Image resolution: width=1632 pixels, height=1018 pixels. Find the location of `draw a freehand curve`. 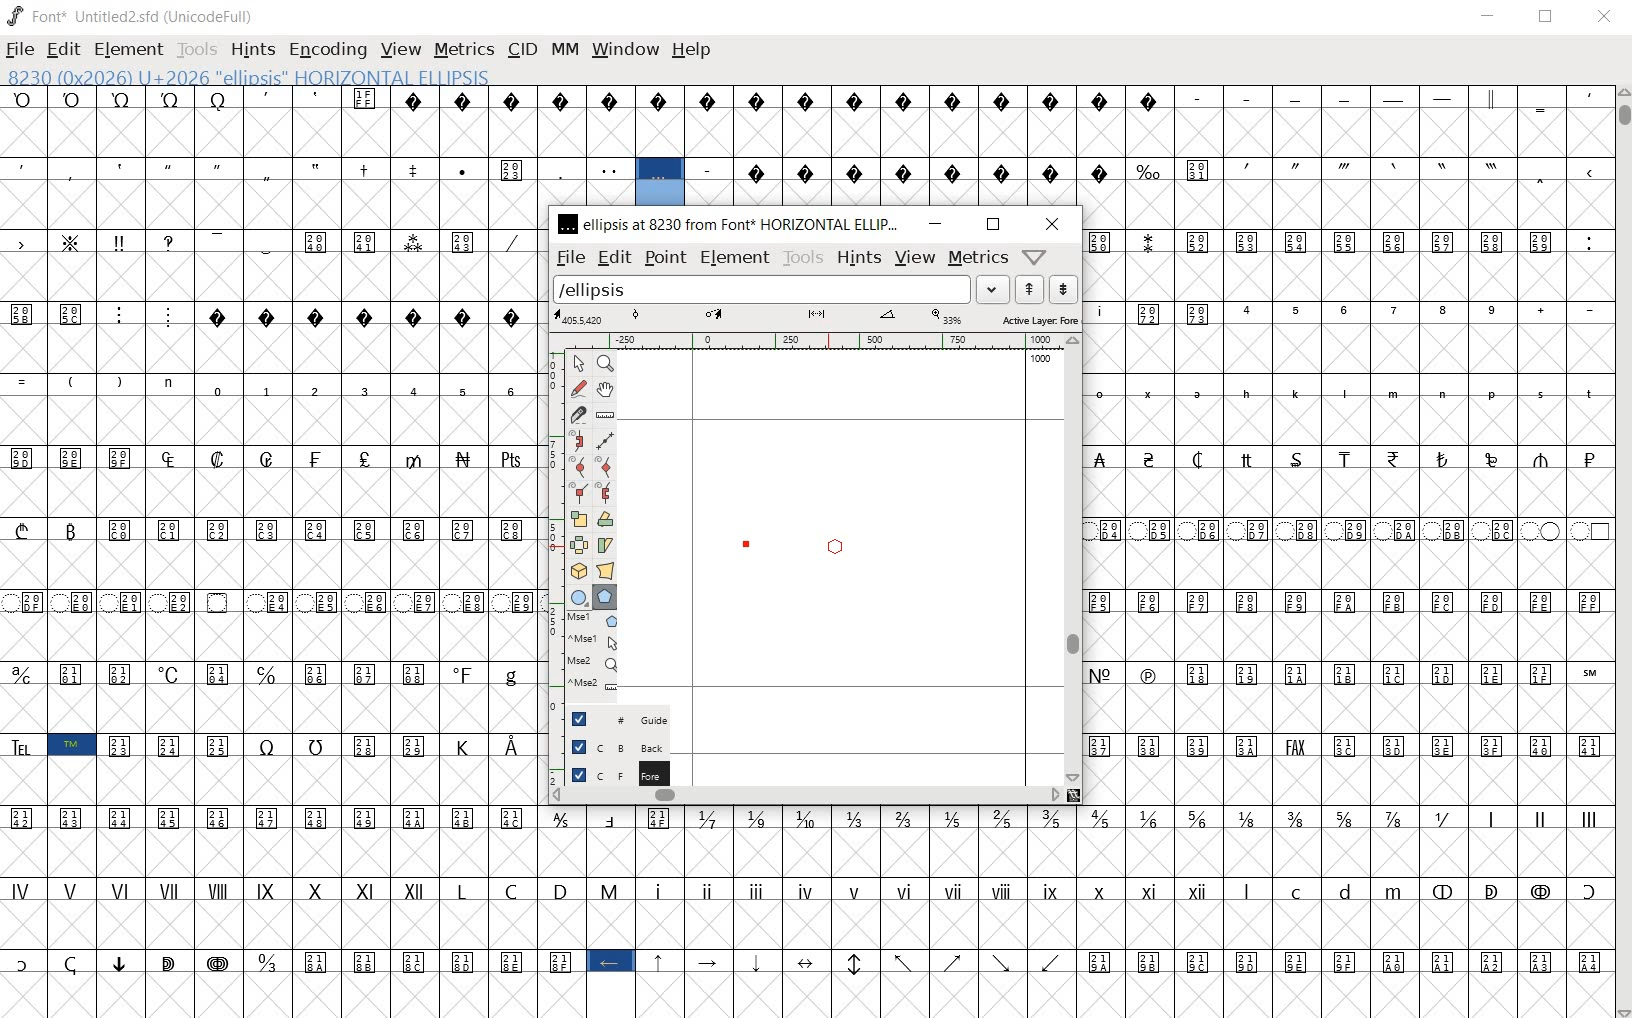

draw a freehand curve is located at coordinates (578, 388).